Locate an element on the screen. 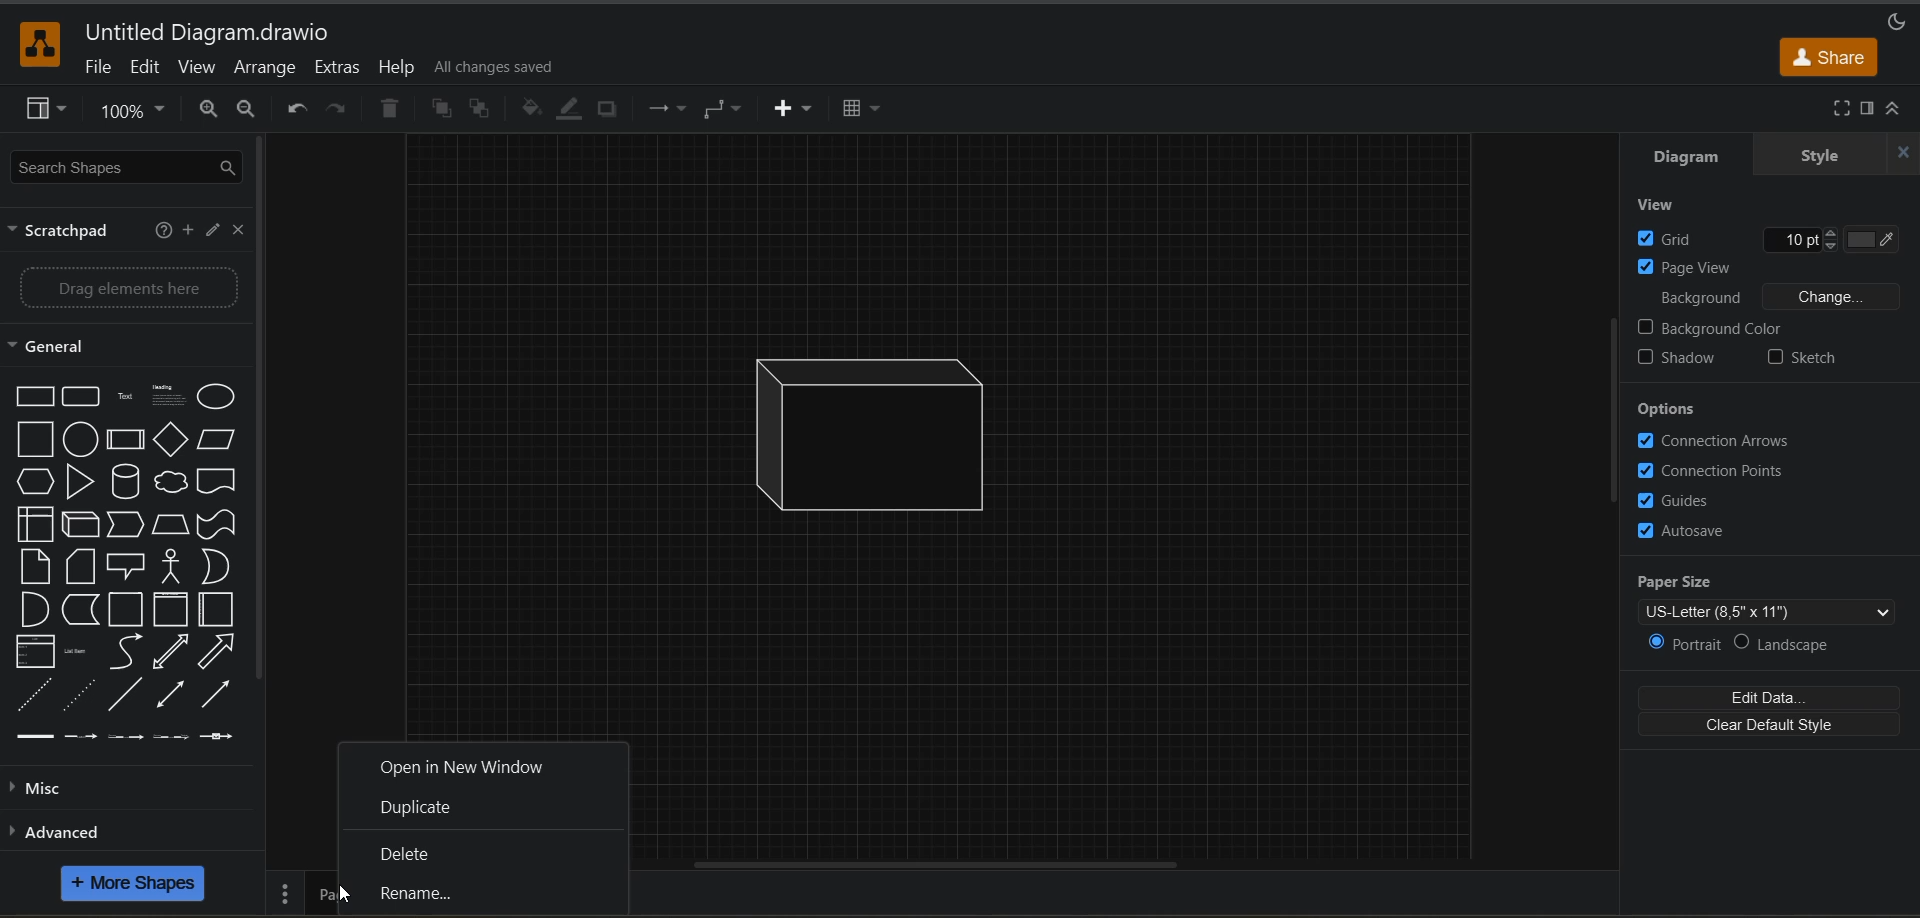  portrait is located at coordinates (1685, 642).